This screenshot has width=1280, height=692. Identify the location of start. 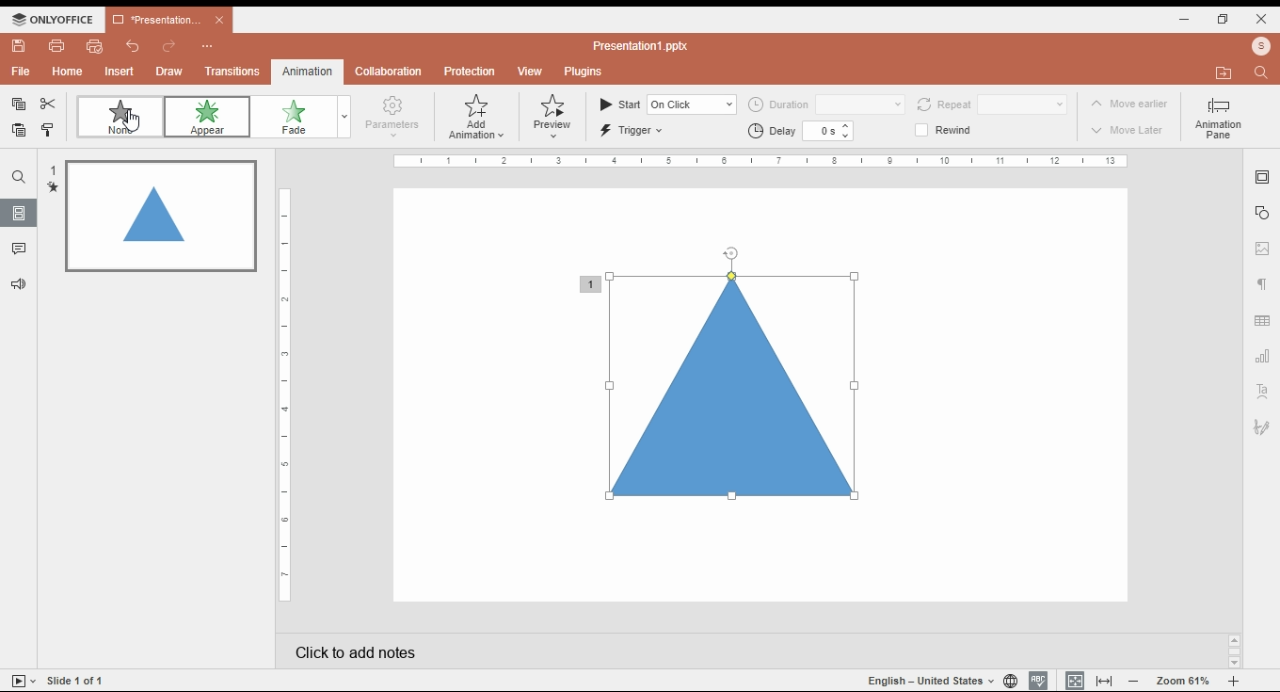
(668, 104).